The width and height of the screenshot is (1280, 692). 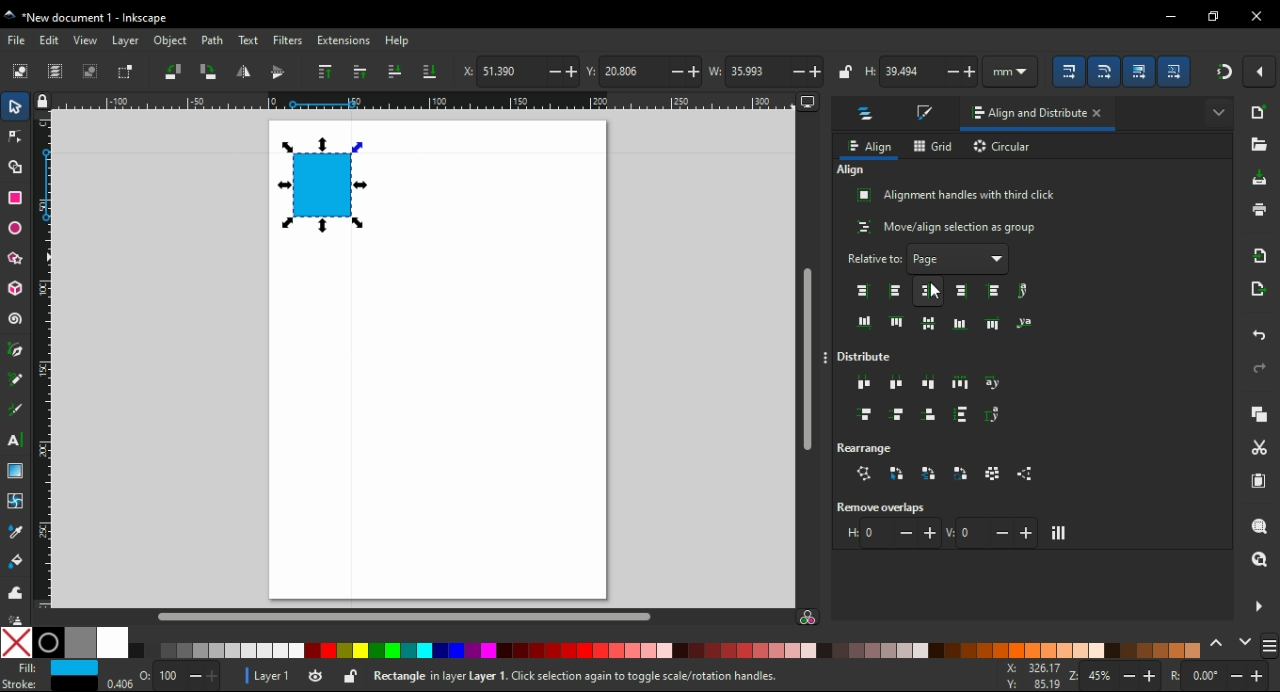 I want to click on lower, so click(x=394, y=71).